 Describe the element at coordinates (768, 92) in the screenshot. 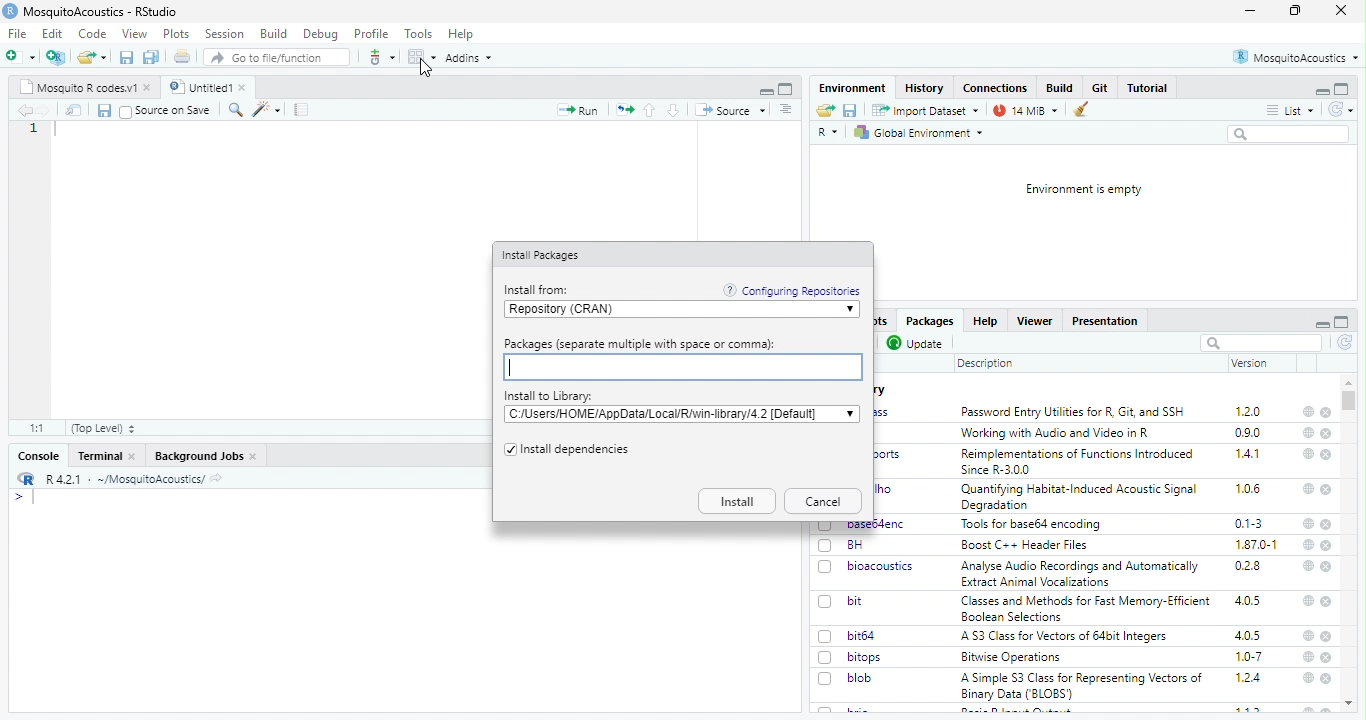

I see `minimise` at that location.